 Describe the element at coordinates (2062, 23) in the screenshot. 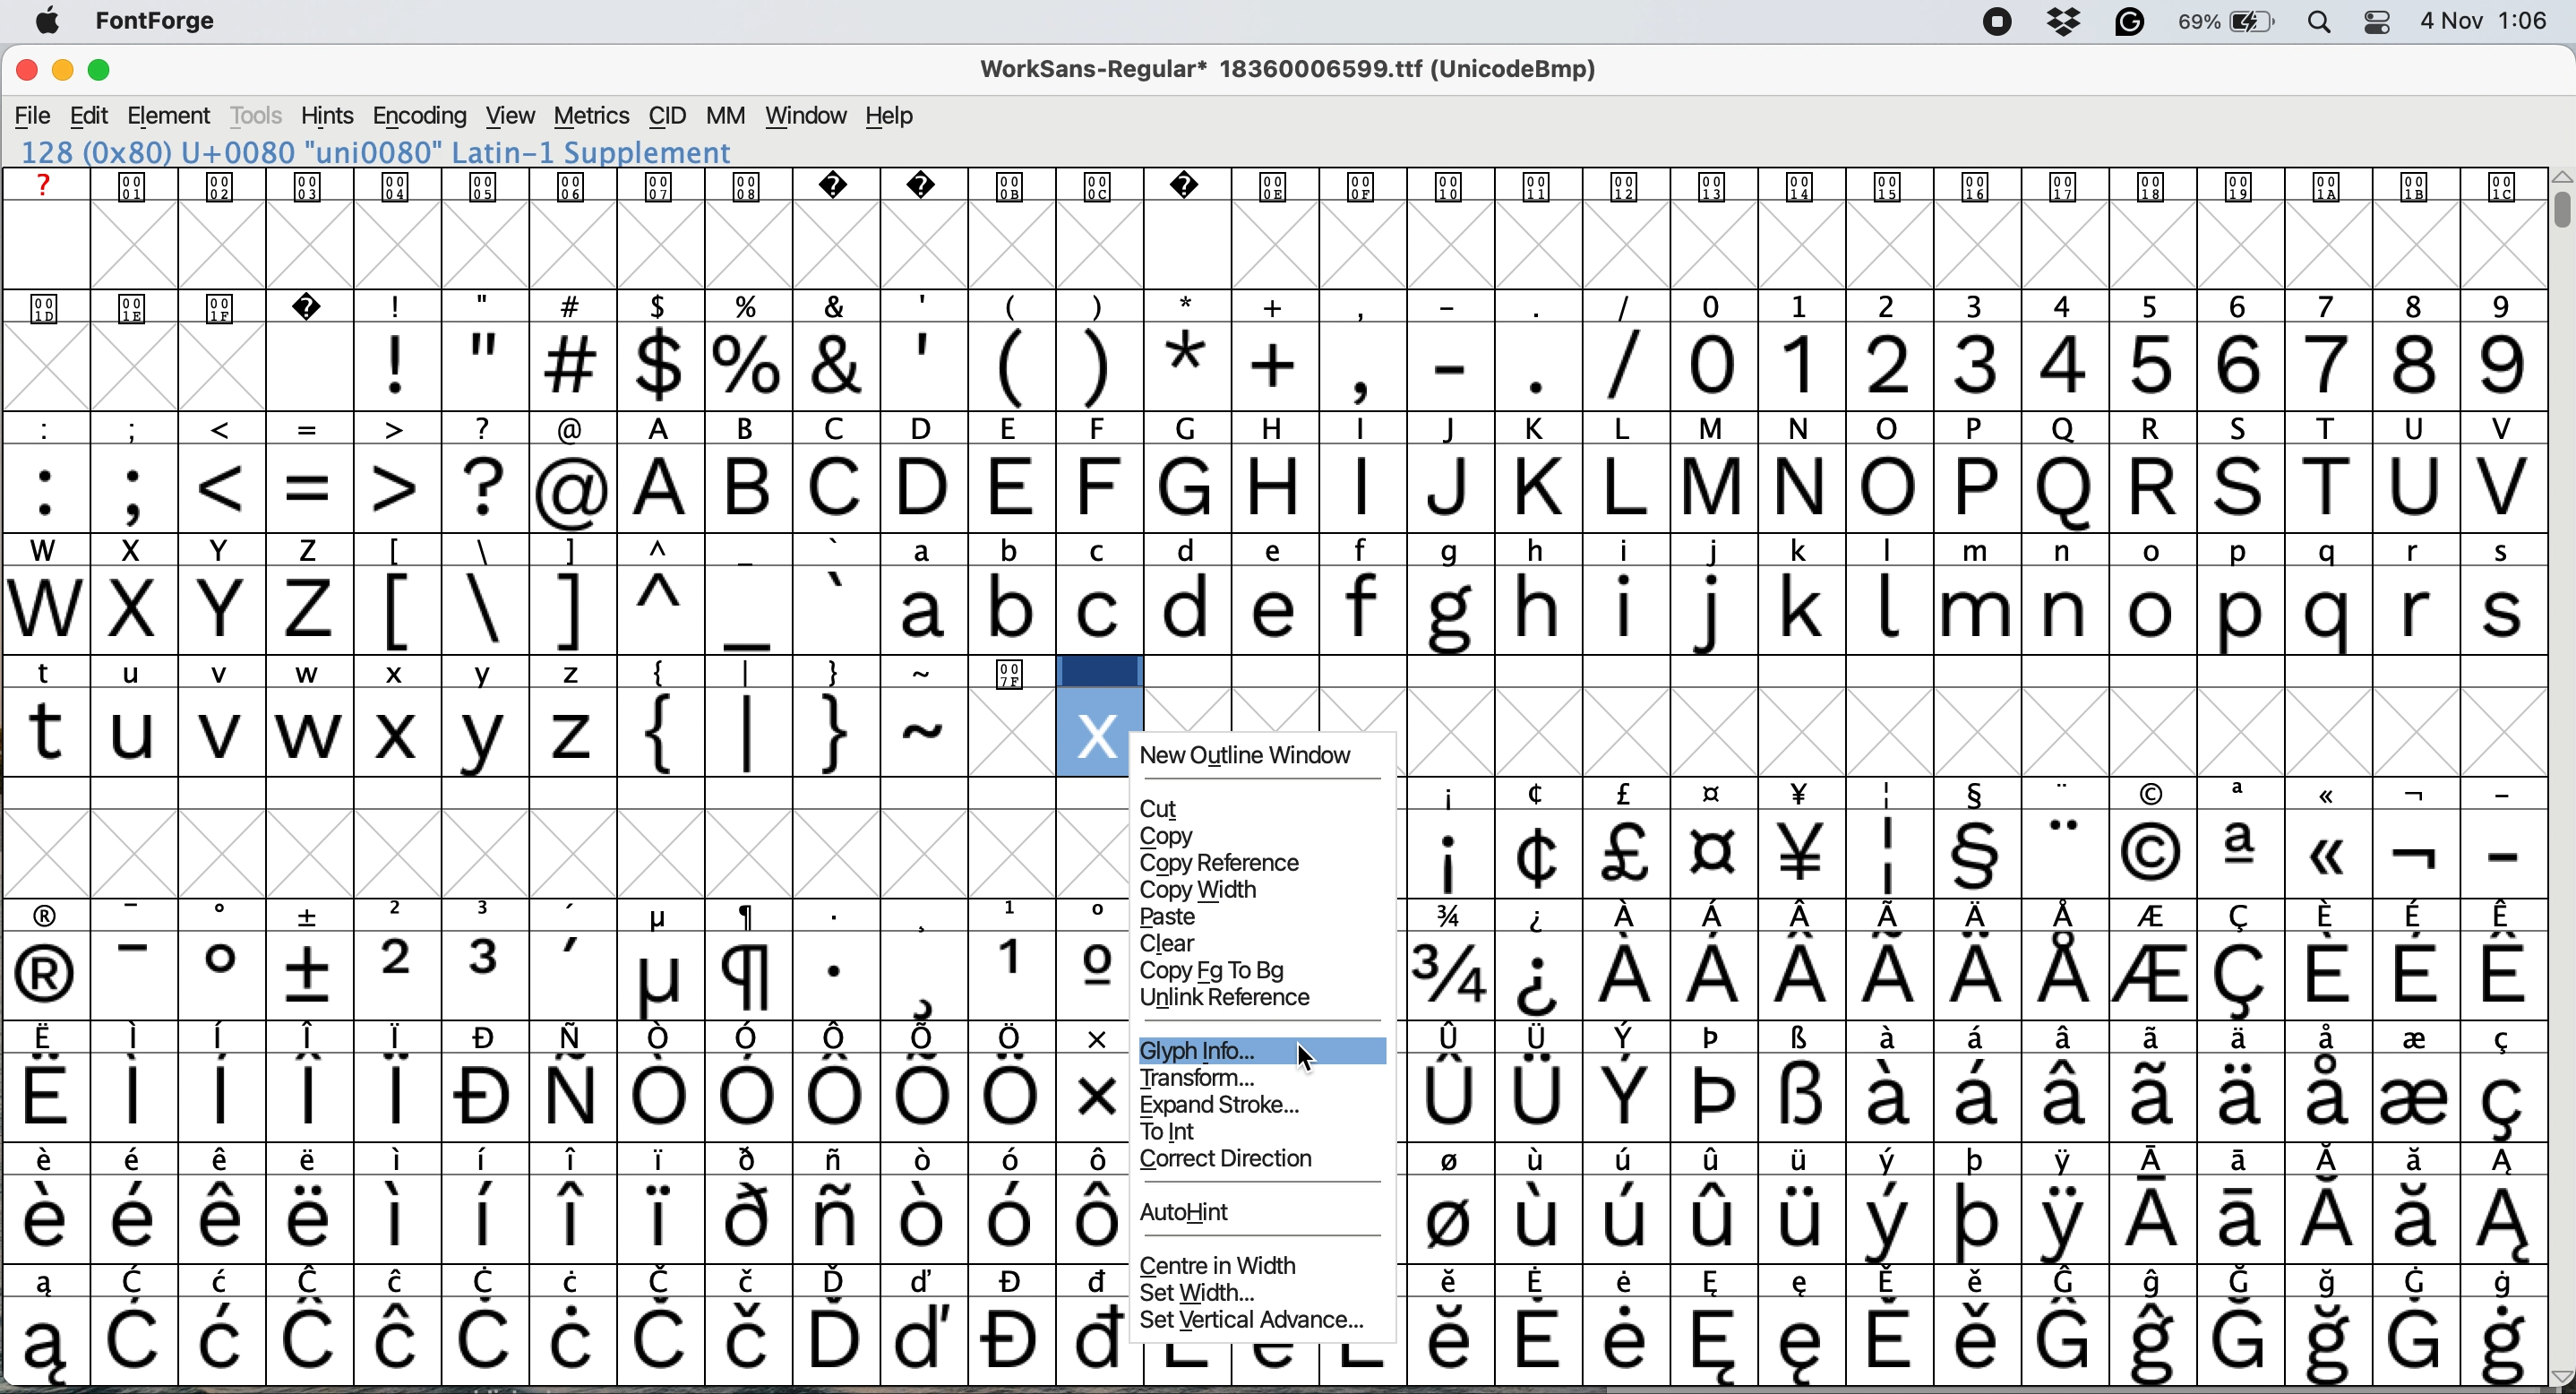

I see `dropbox` at that location.